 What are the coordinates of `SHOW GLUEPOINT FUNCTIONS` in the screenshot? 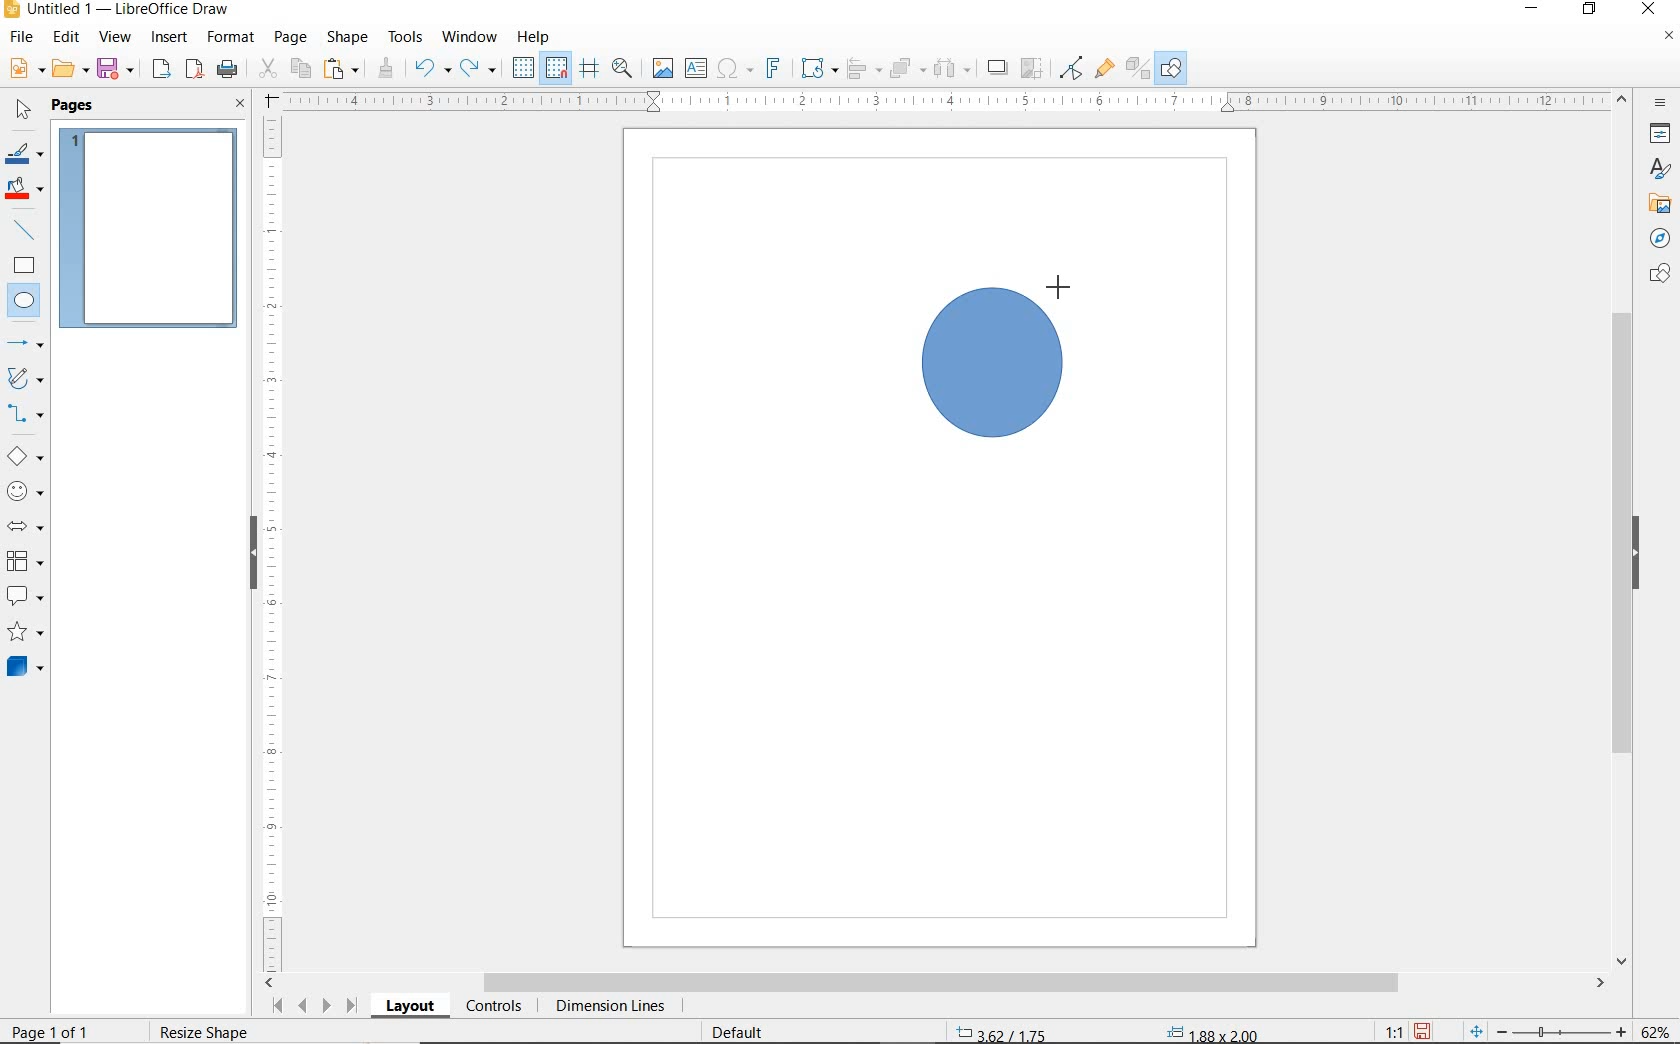 It's located at (1104, 69).